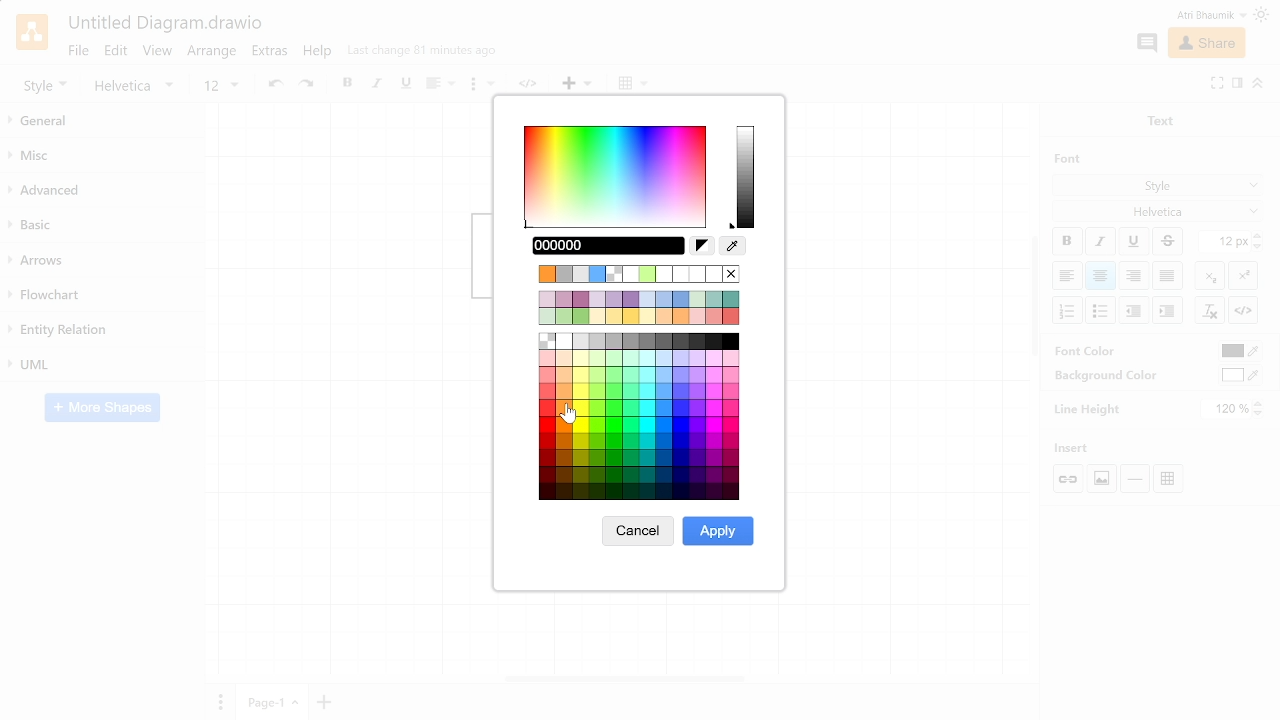  I want to click on Italic, so click(1100, 242).